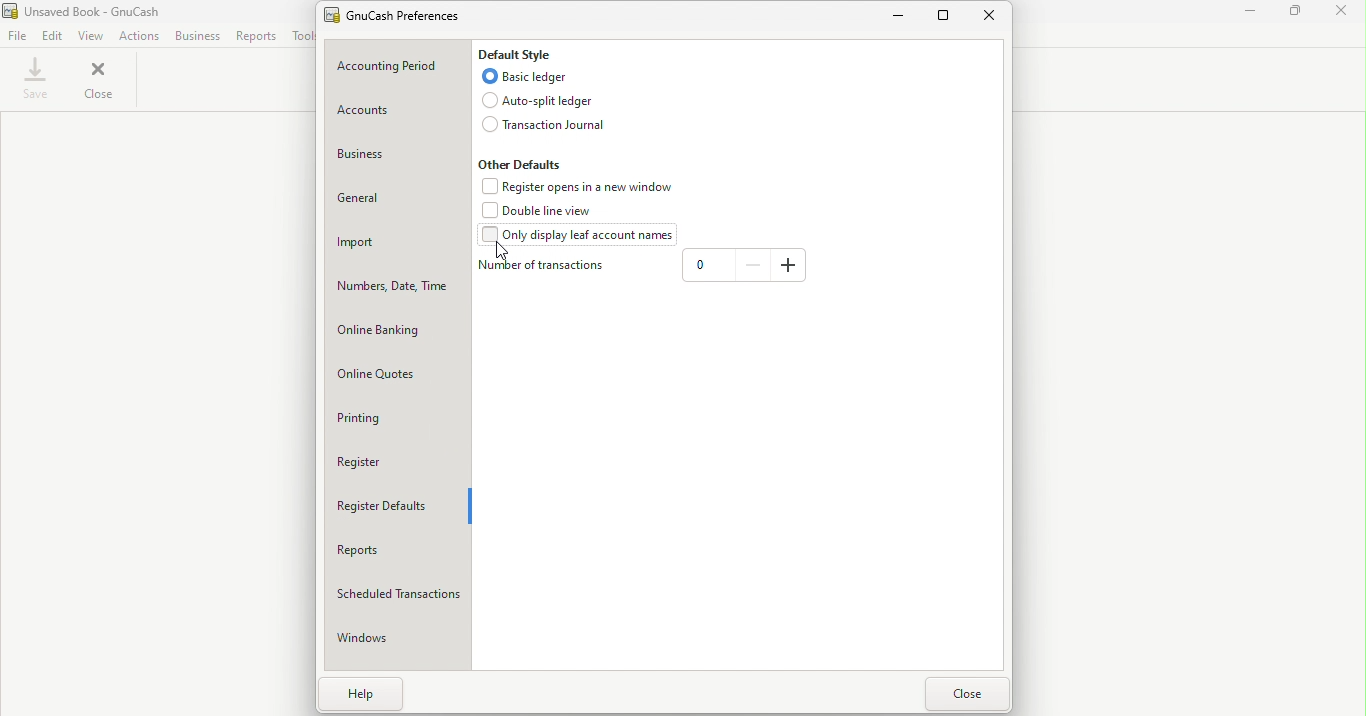 This screenshot has width=1366, height=716. What do you see at coordinates (393, 288) in the screenshot?
I see `Numbers, date, time` at bounding box center [393, 288].